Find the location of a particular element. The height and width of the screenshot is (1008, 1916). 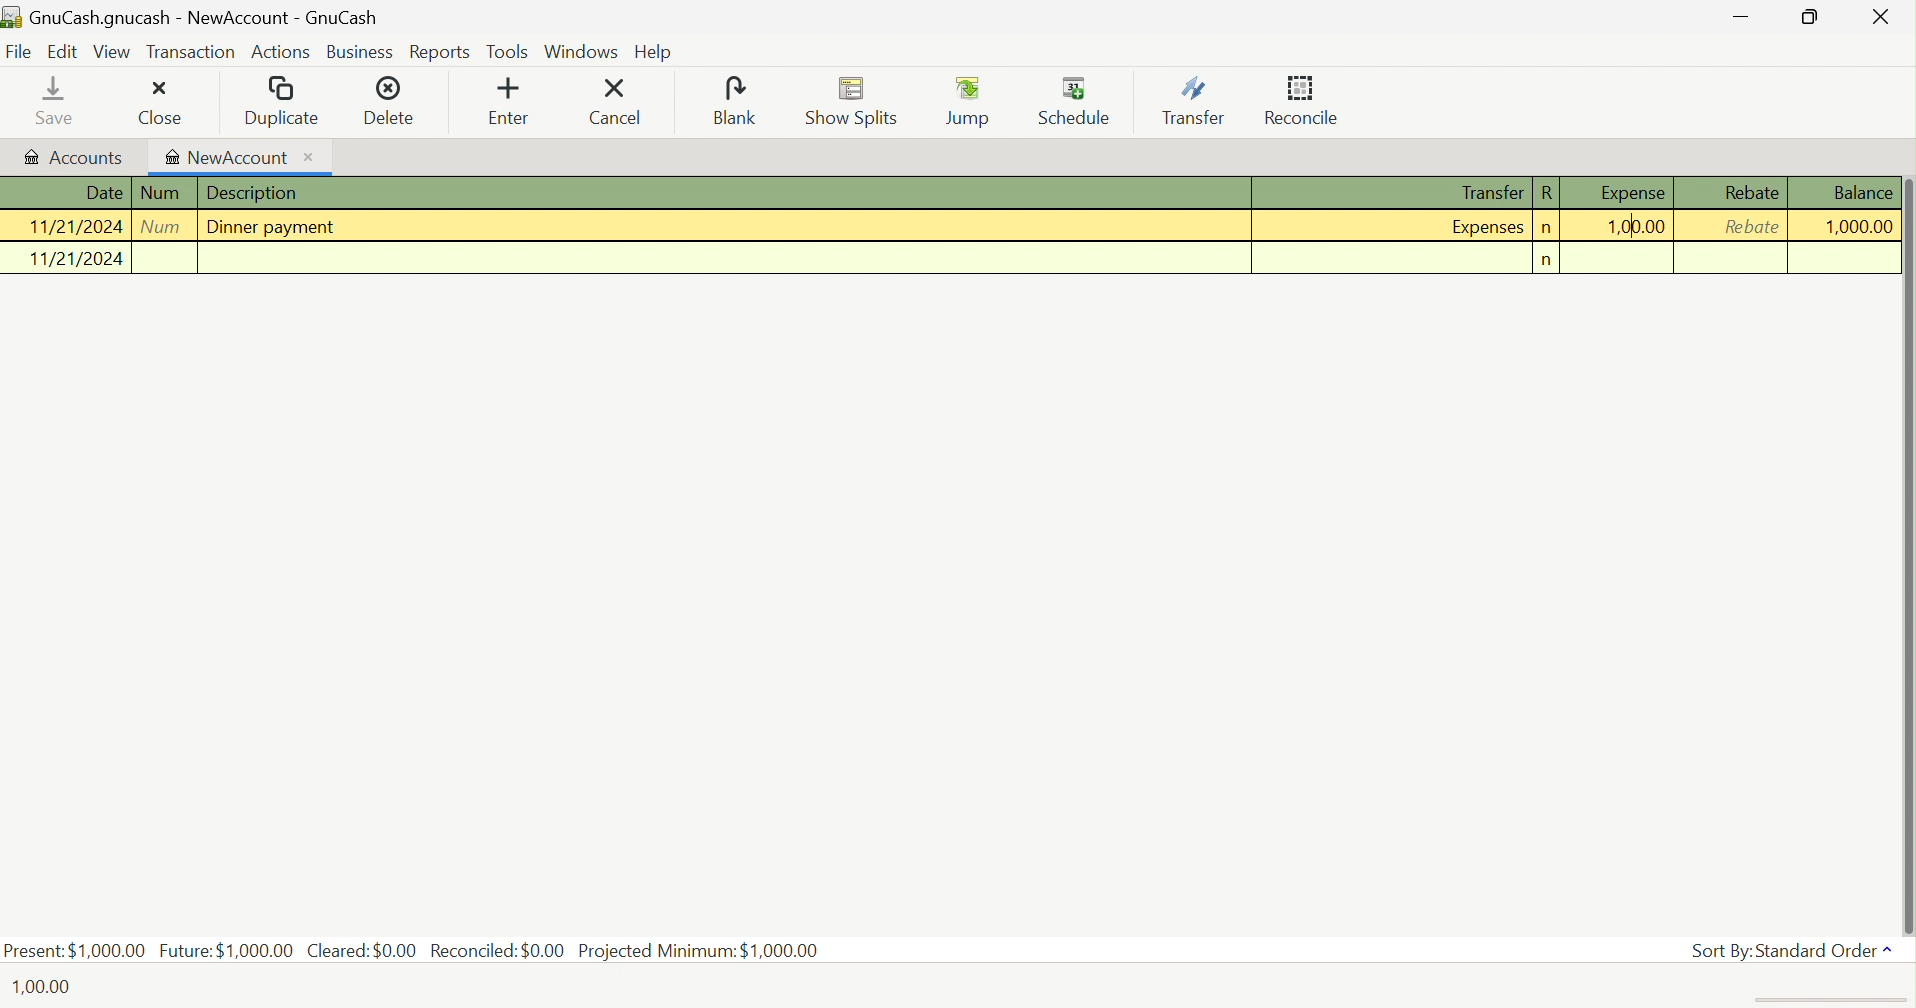

n is located at coordinates (1547, 228).